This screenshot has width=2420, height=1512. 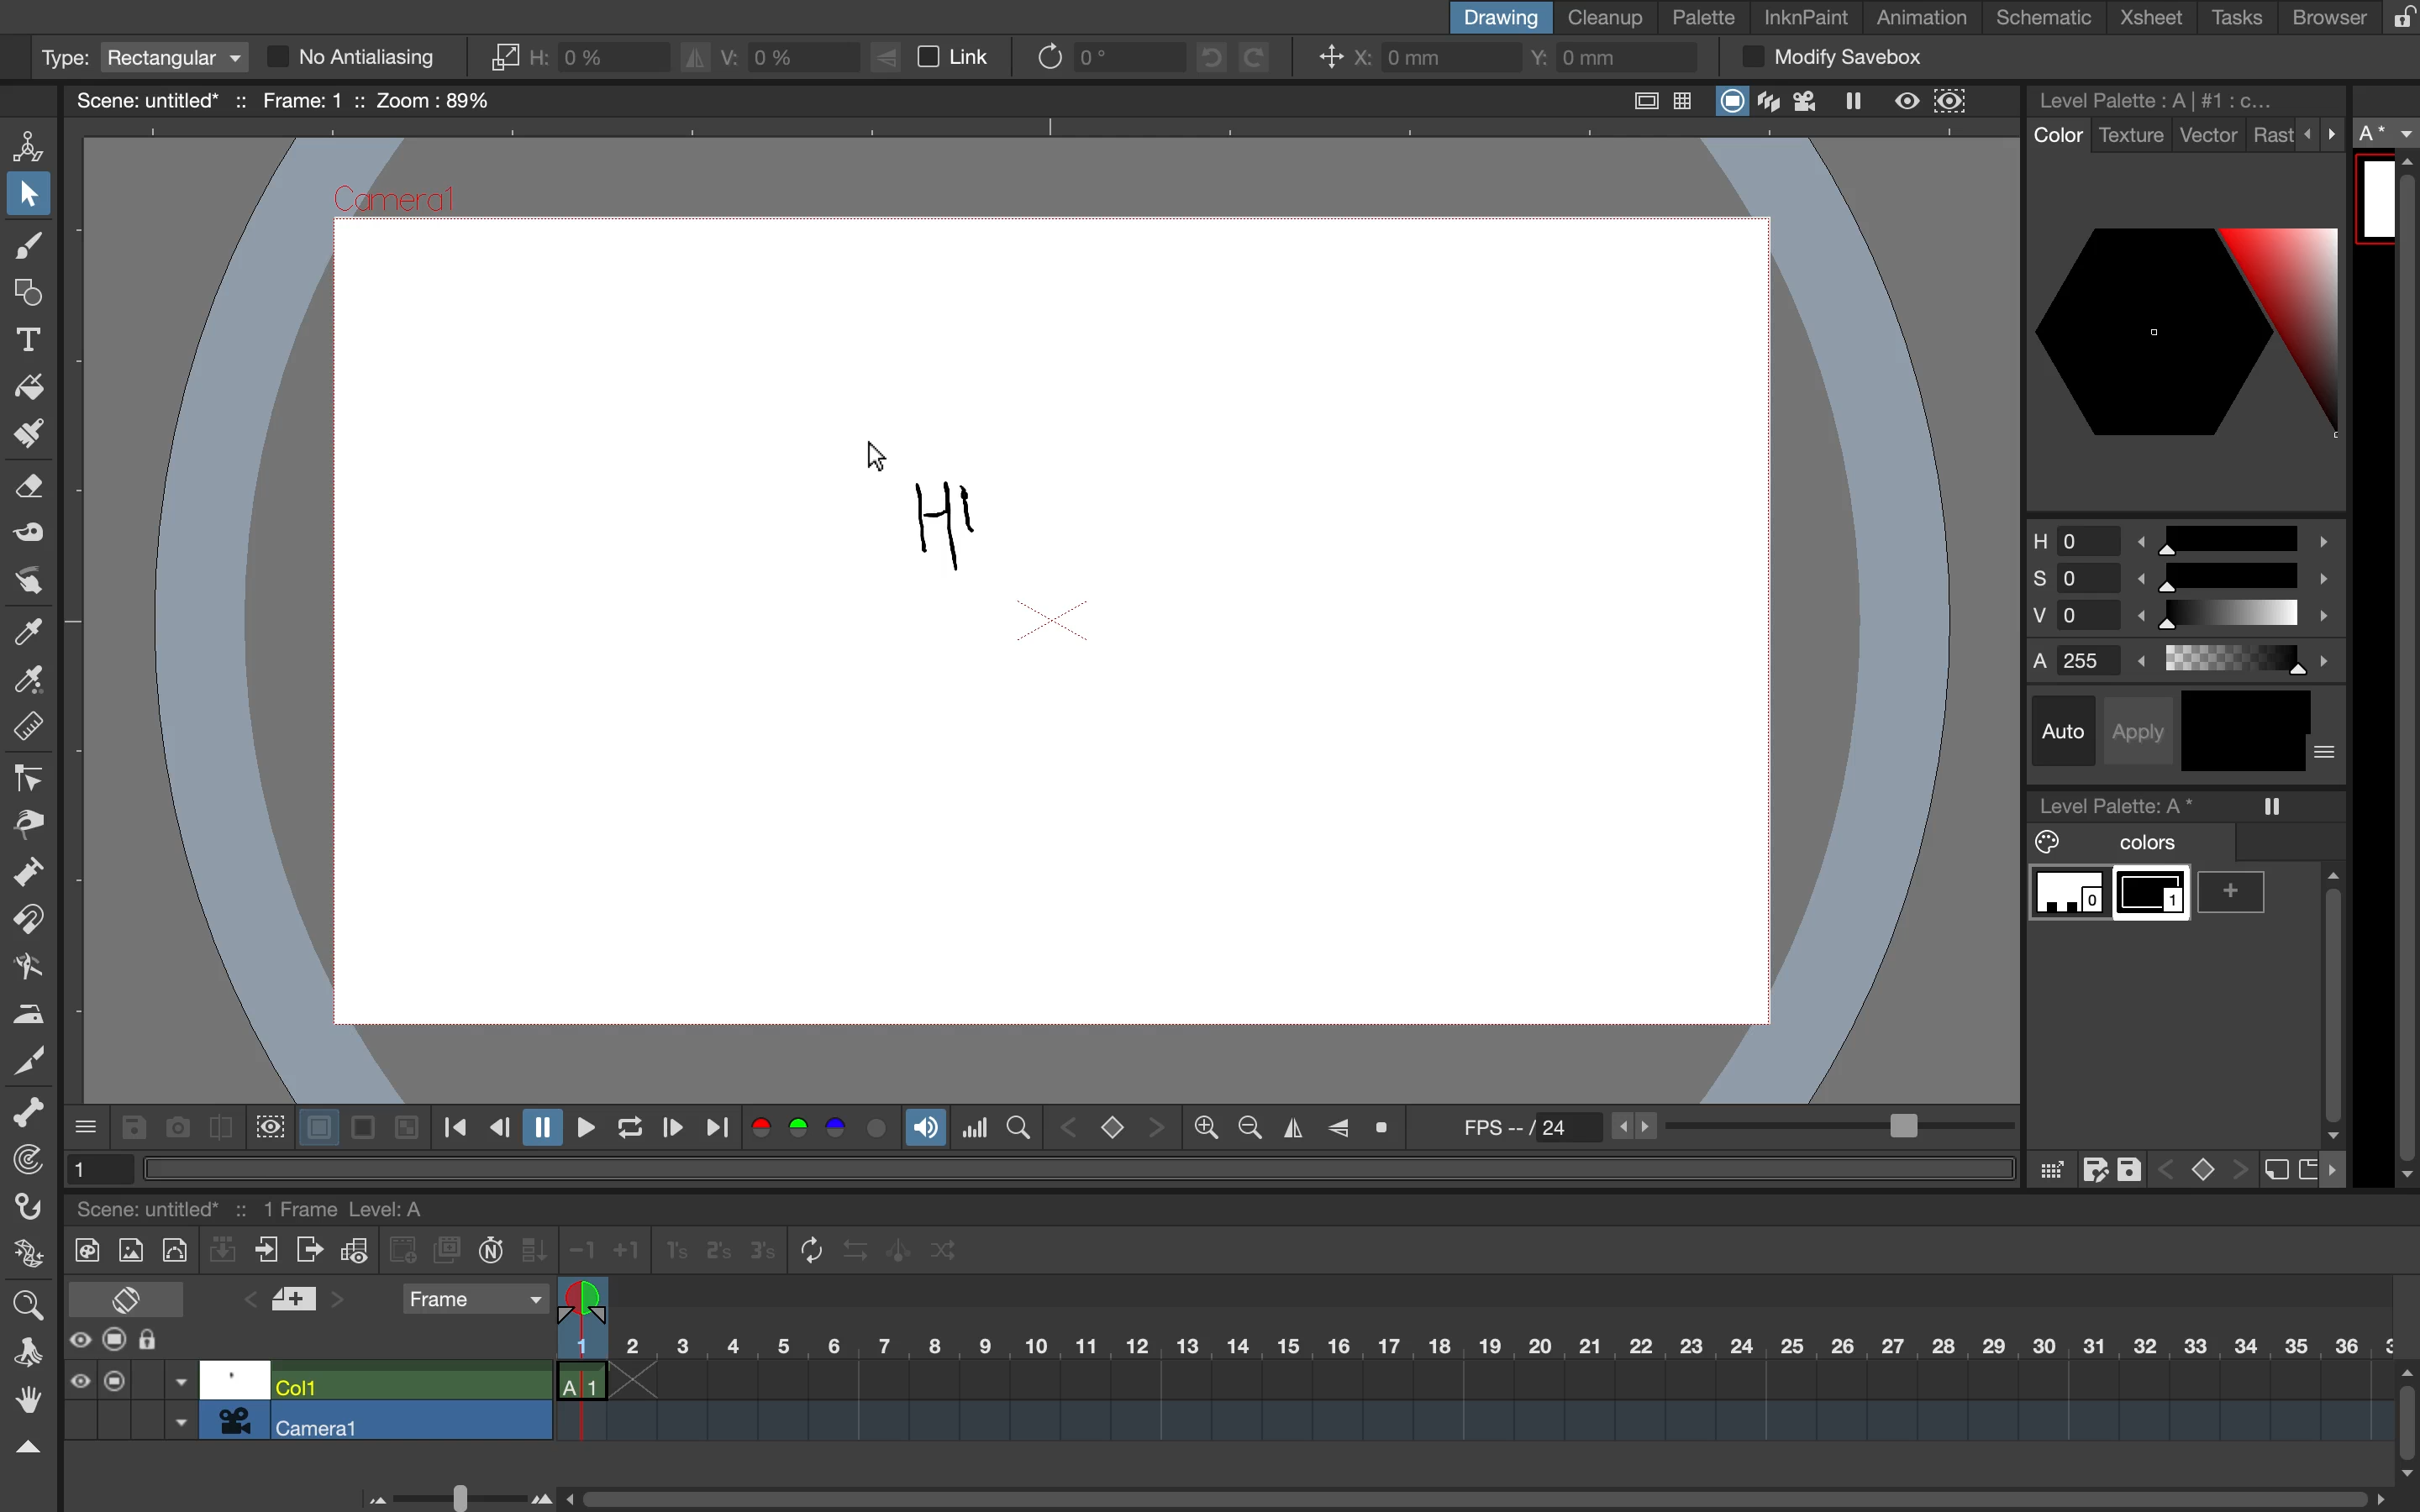 What do you see at coordinates (32, 875) in the screenshot?
I see `pump tool` at bounding box center [32, 875].